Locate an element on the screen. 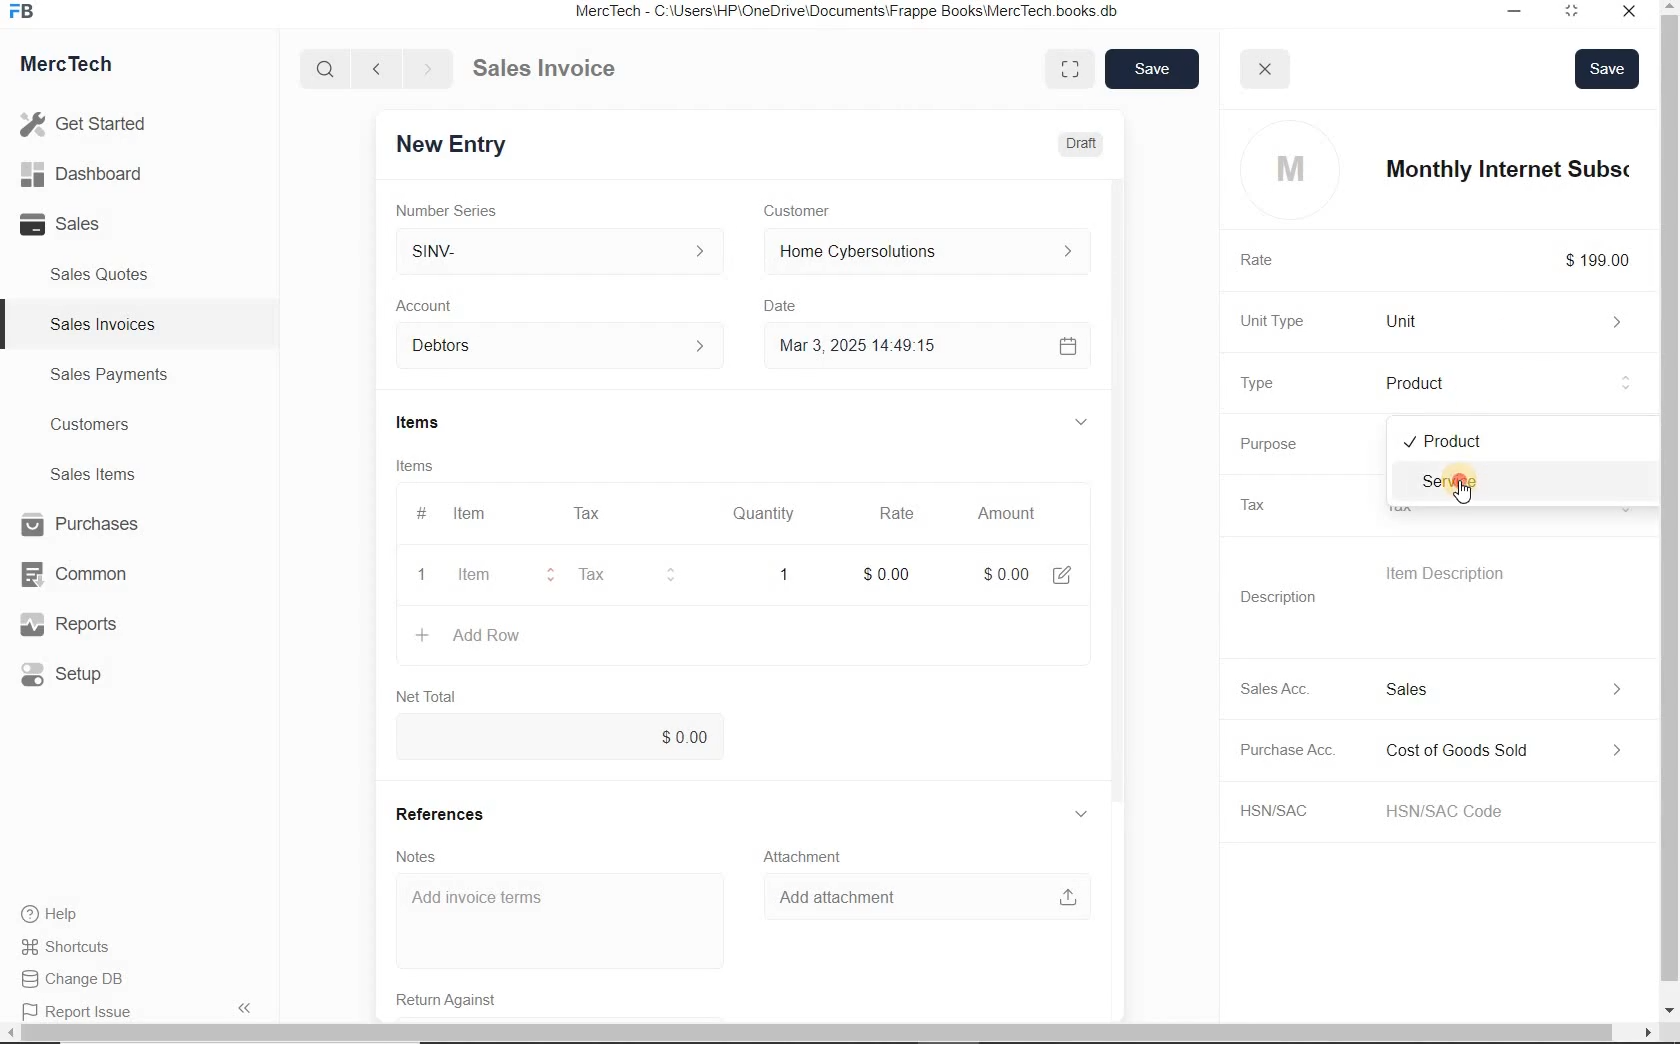  Date is located at coordinates (795, 306).